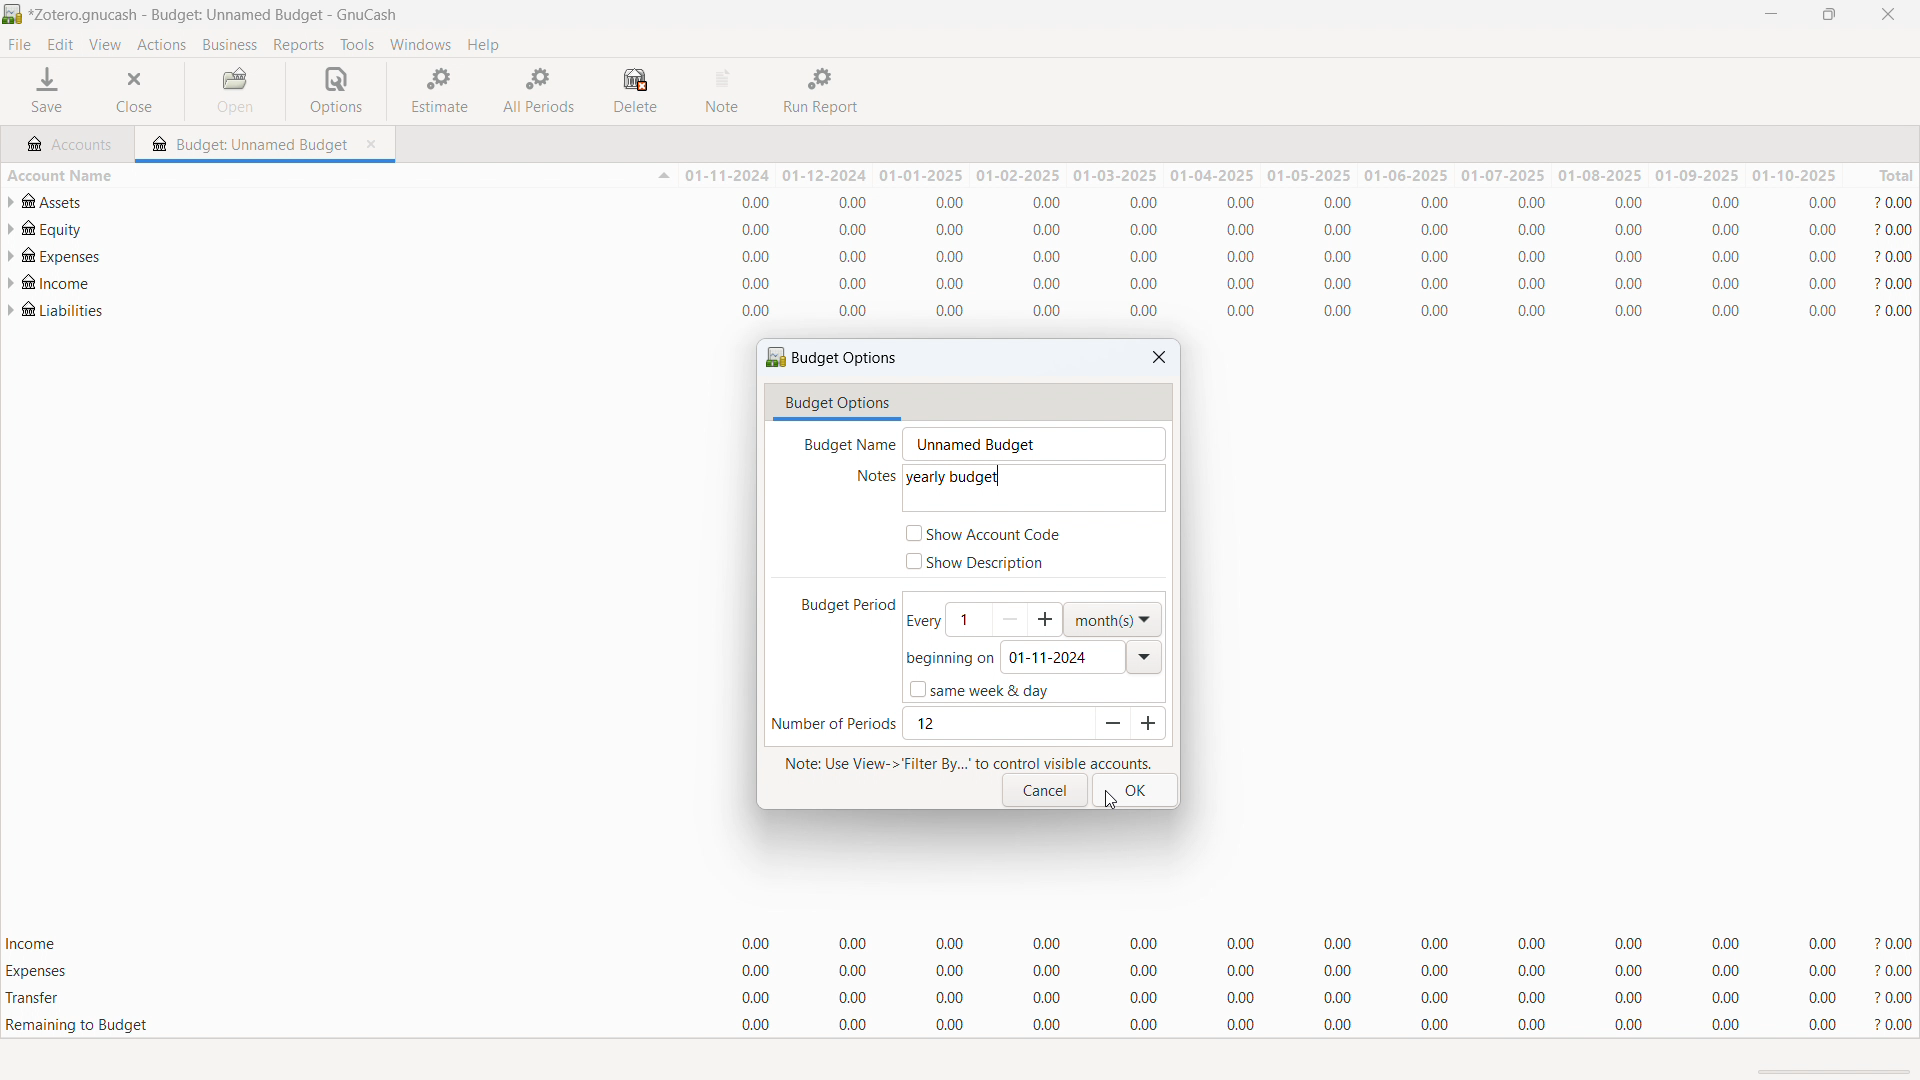 This screenshot has width=1920, height=1080. Describe the element at coordinates (1406, 175) in the screenshot. I see `01-06-2025` at that location.